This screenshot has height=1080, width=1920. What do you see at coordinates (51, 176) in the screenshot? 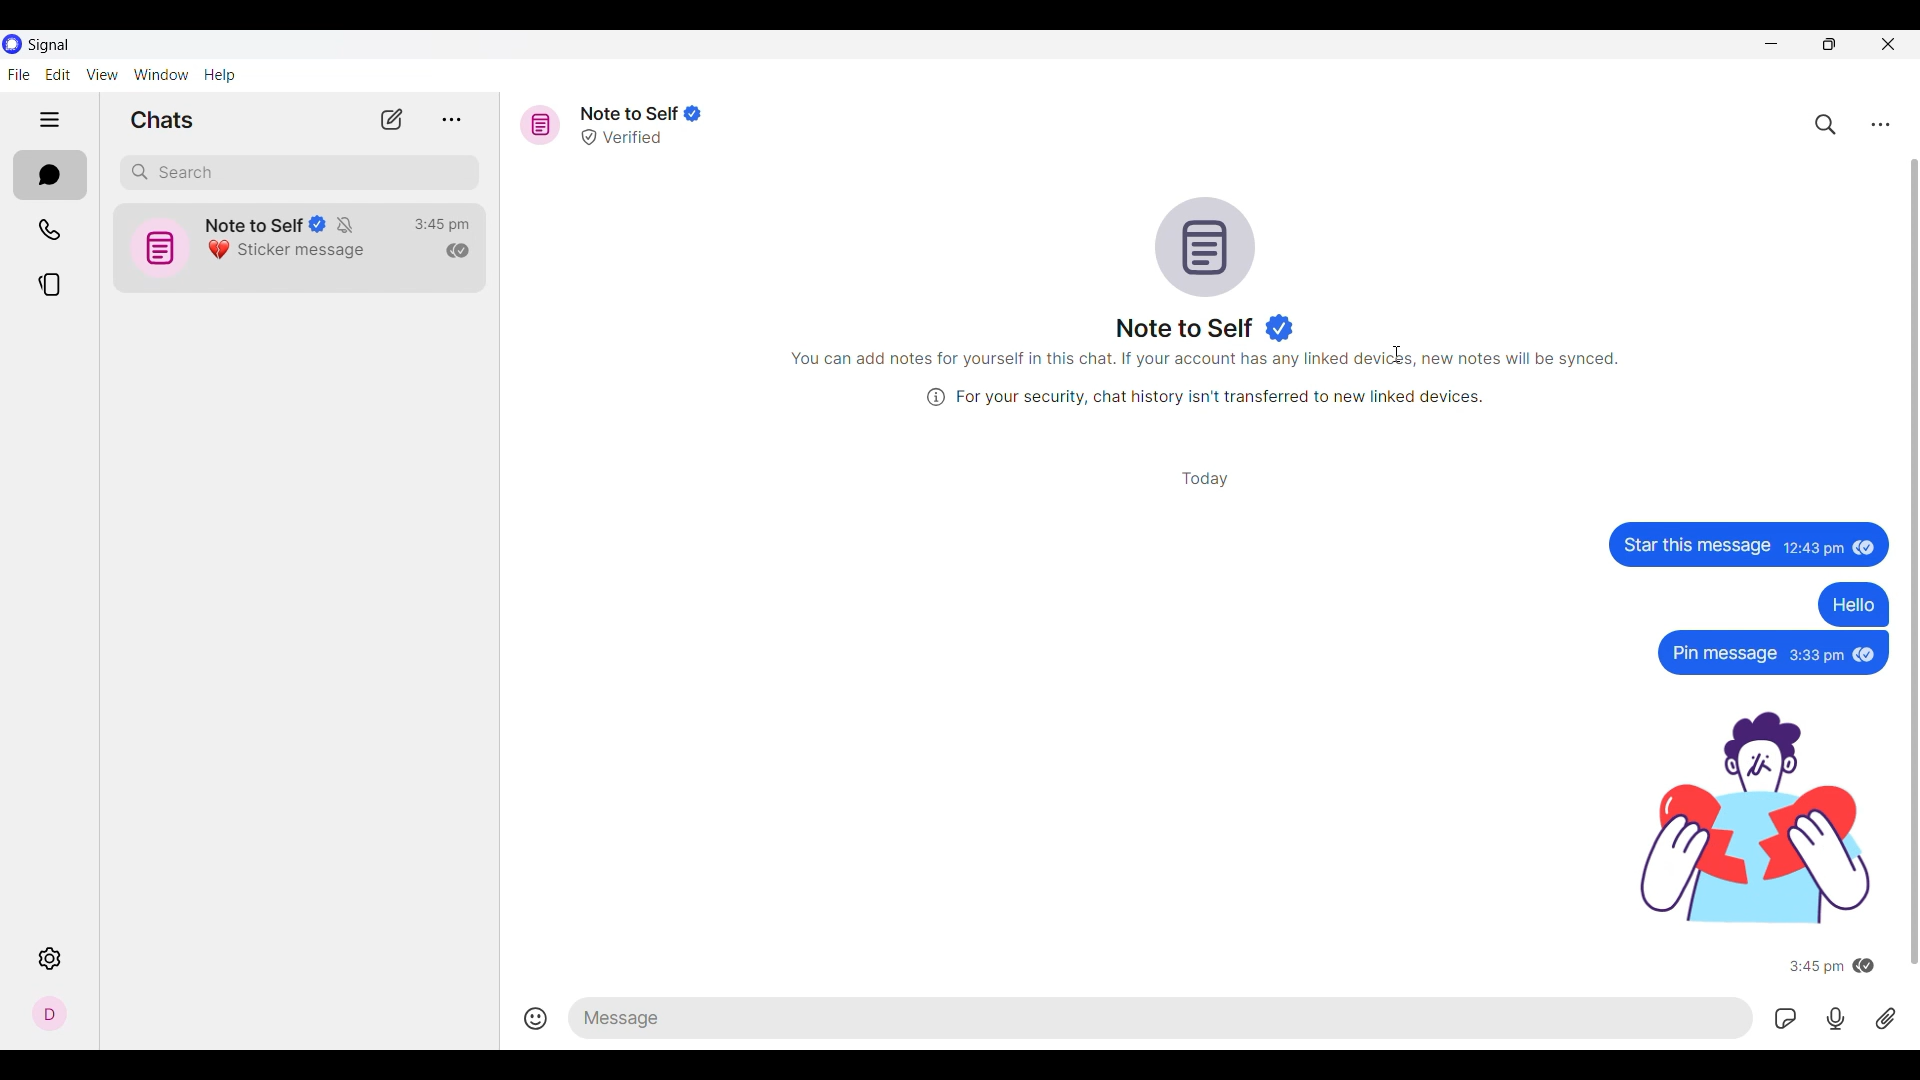
I see `Chats, current section highlighted` at bounding box center [51, 176].